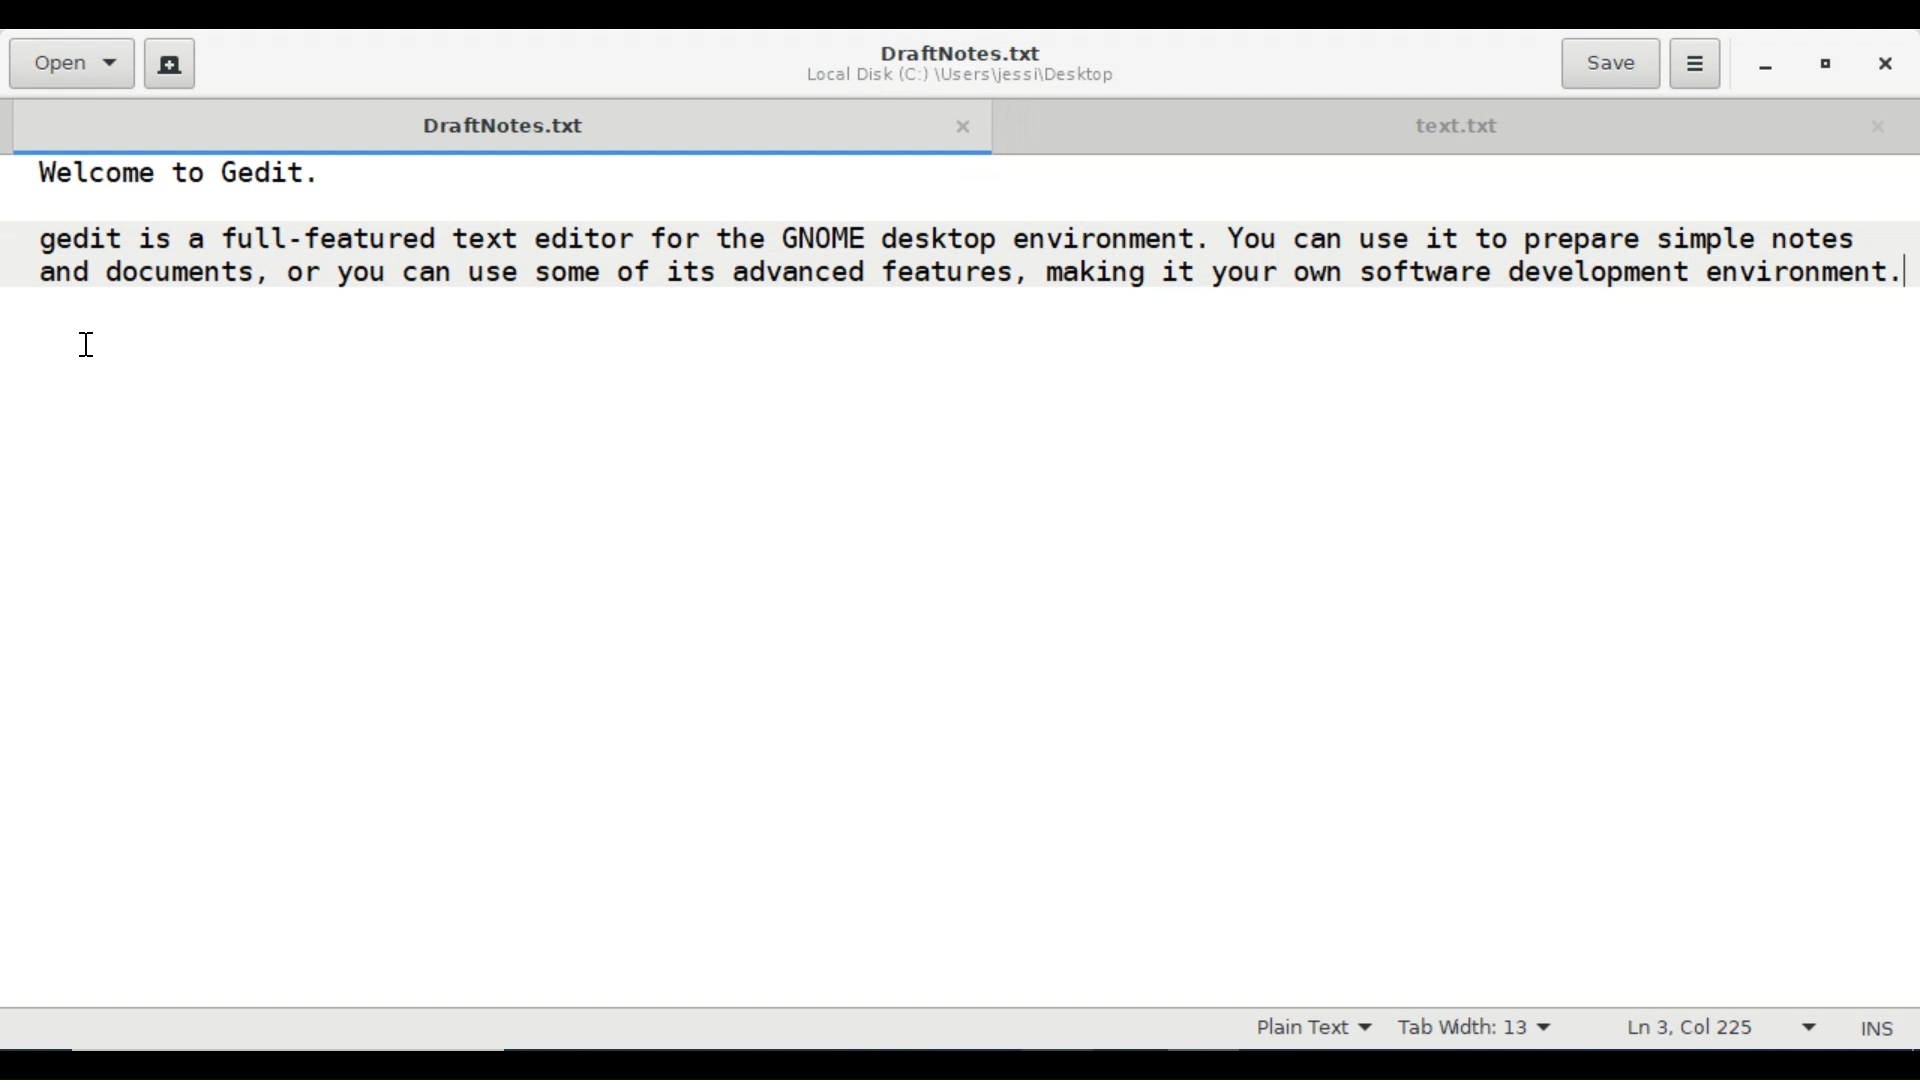 The height and width of the screenshot is (1080, 1920). Describe the element at coordinates (491, 123) in the screenshot. I see `Current Tab` at that location.